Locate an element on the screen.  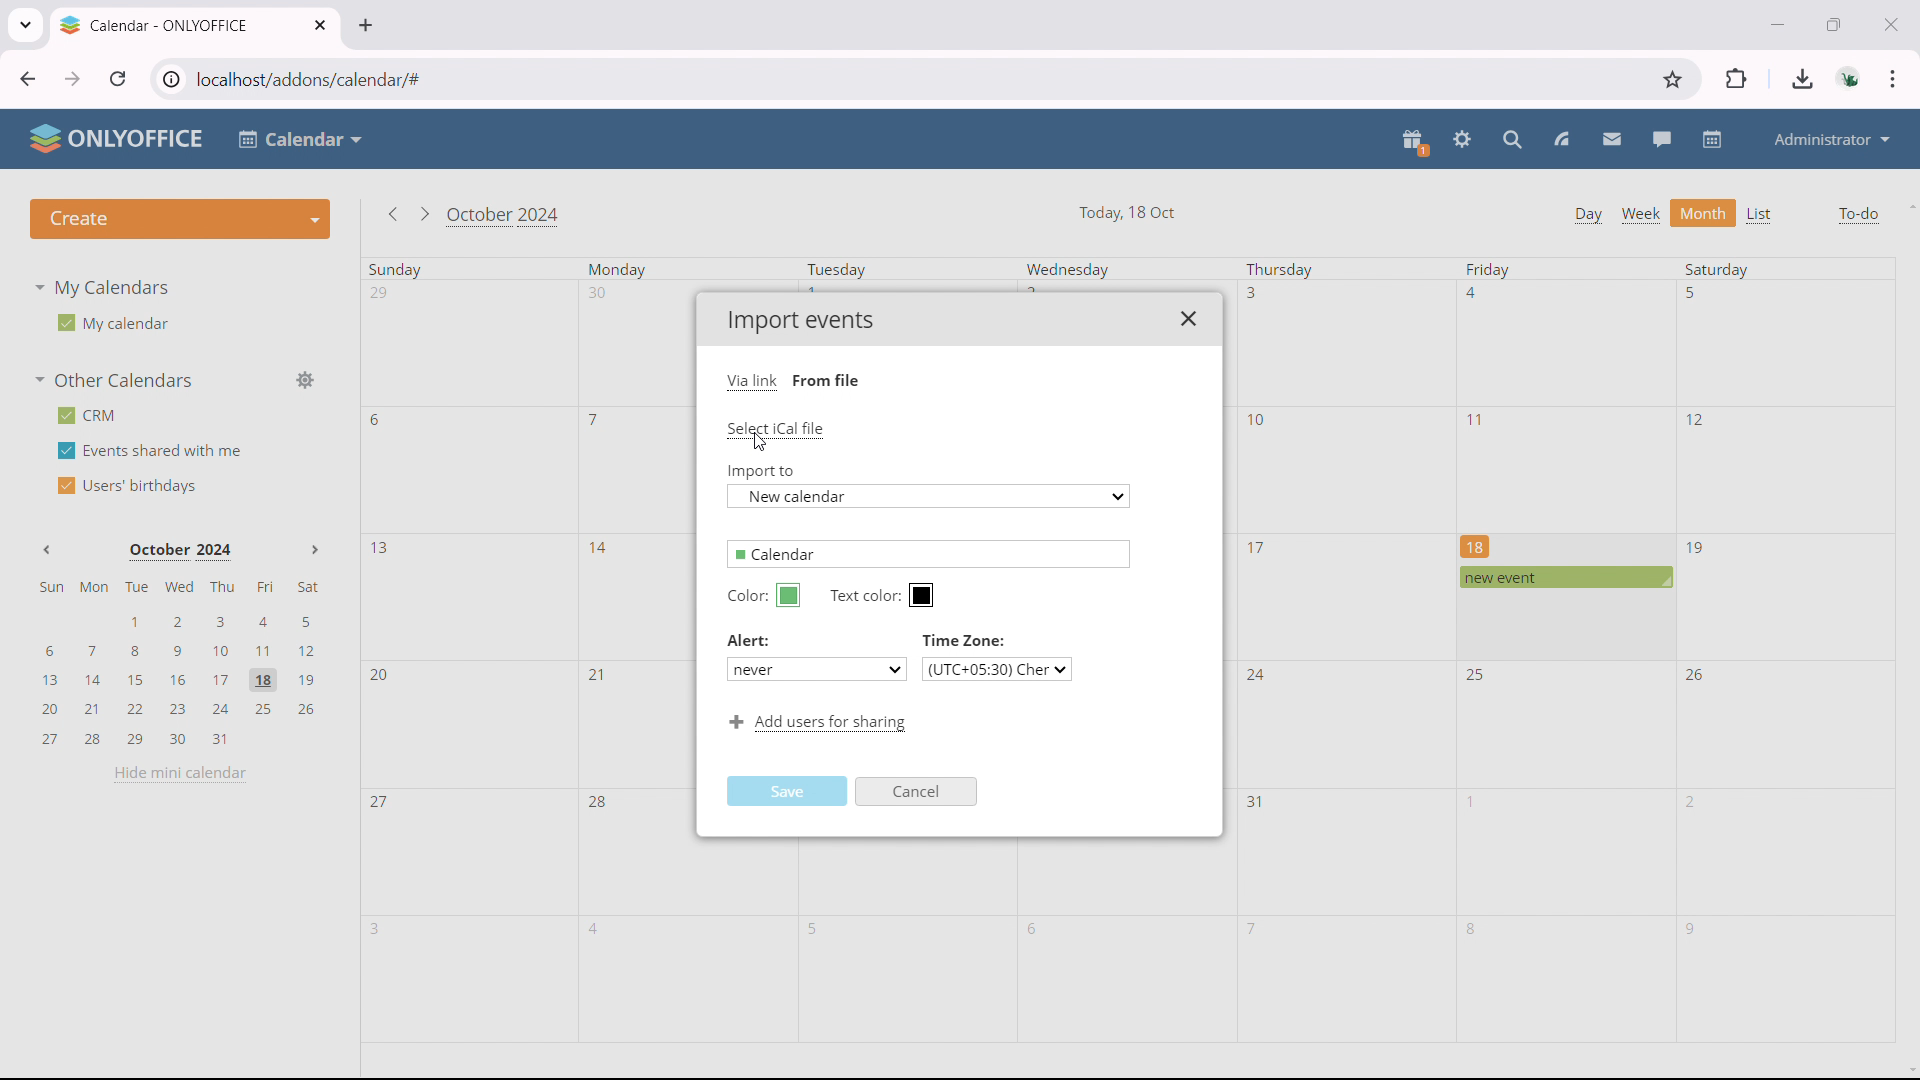
manage is located at coordinates (304, 381).